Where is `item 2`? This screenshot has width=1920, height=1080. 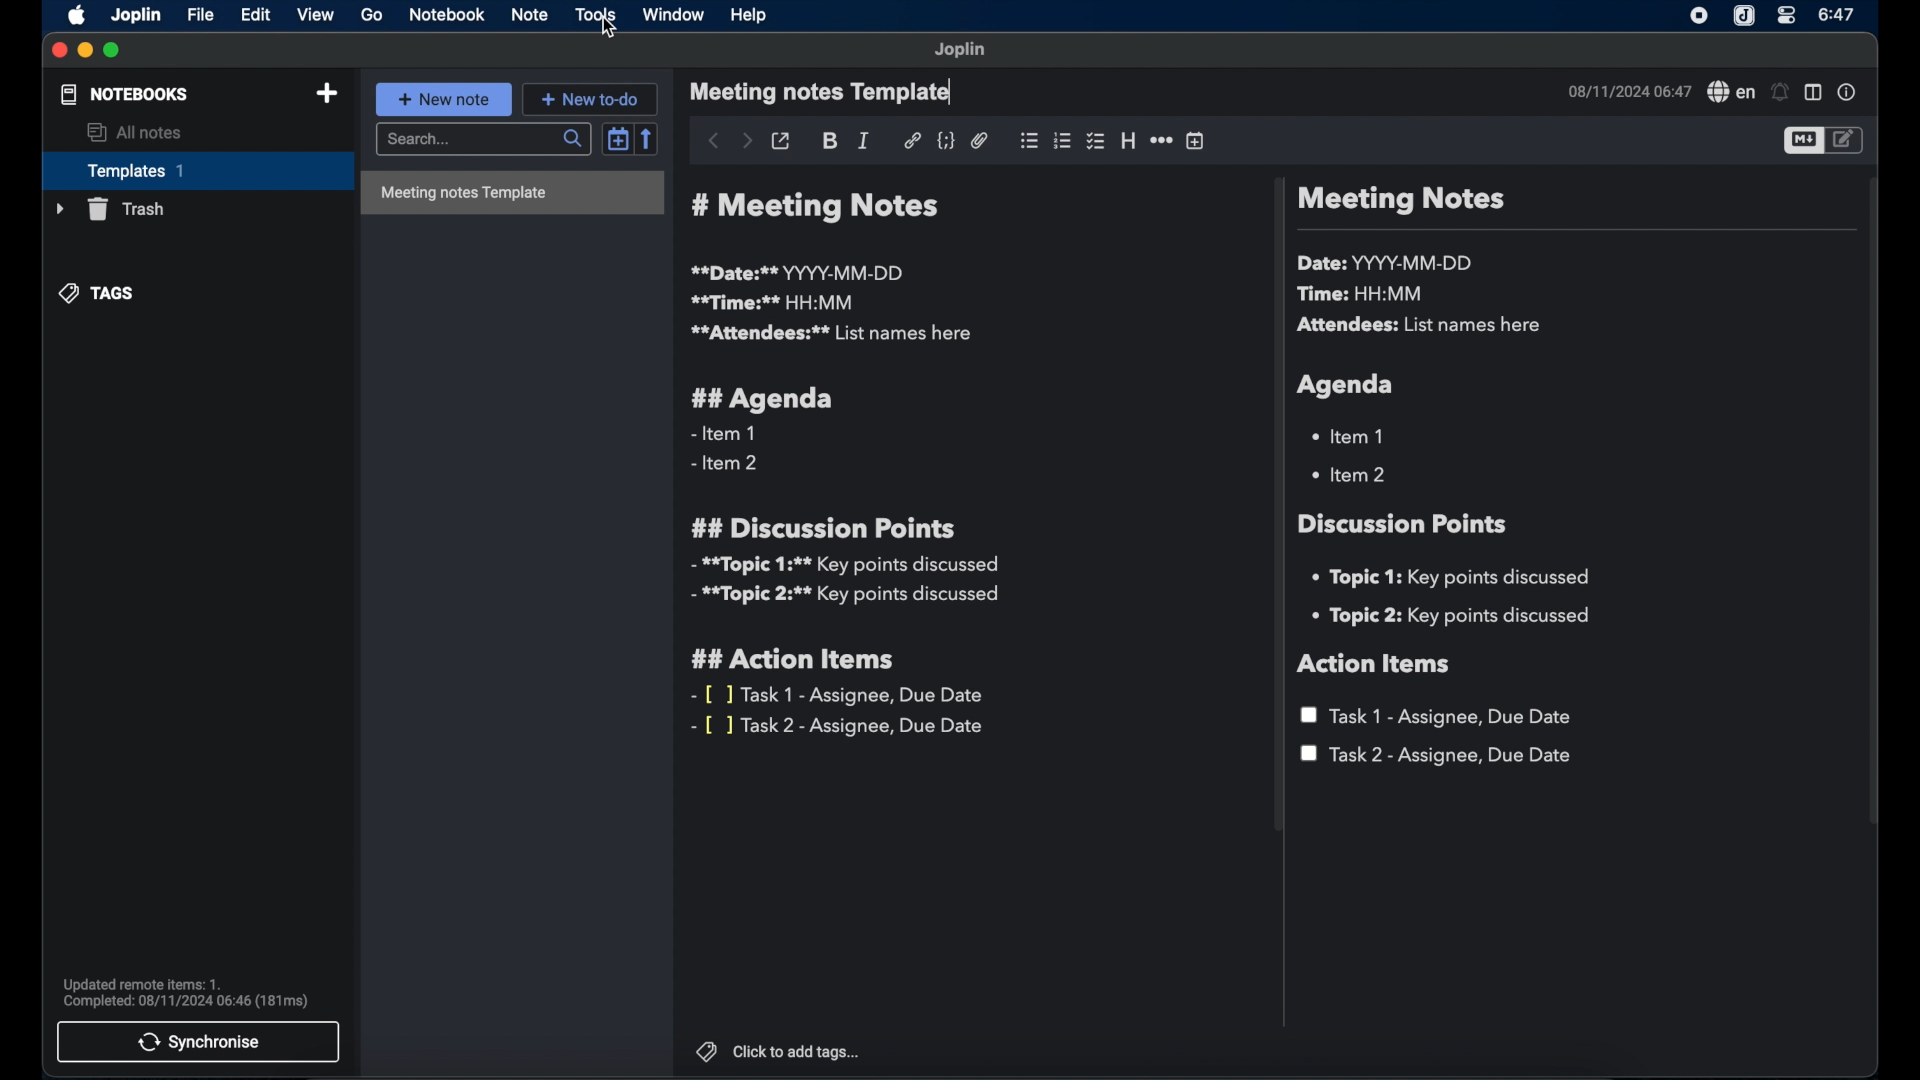 item 2 is located at coordinates (1351, 474).